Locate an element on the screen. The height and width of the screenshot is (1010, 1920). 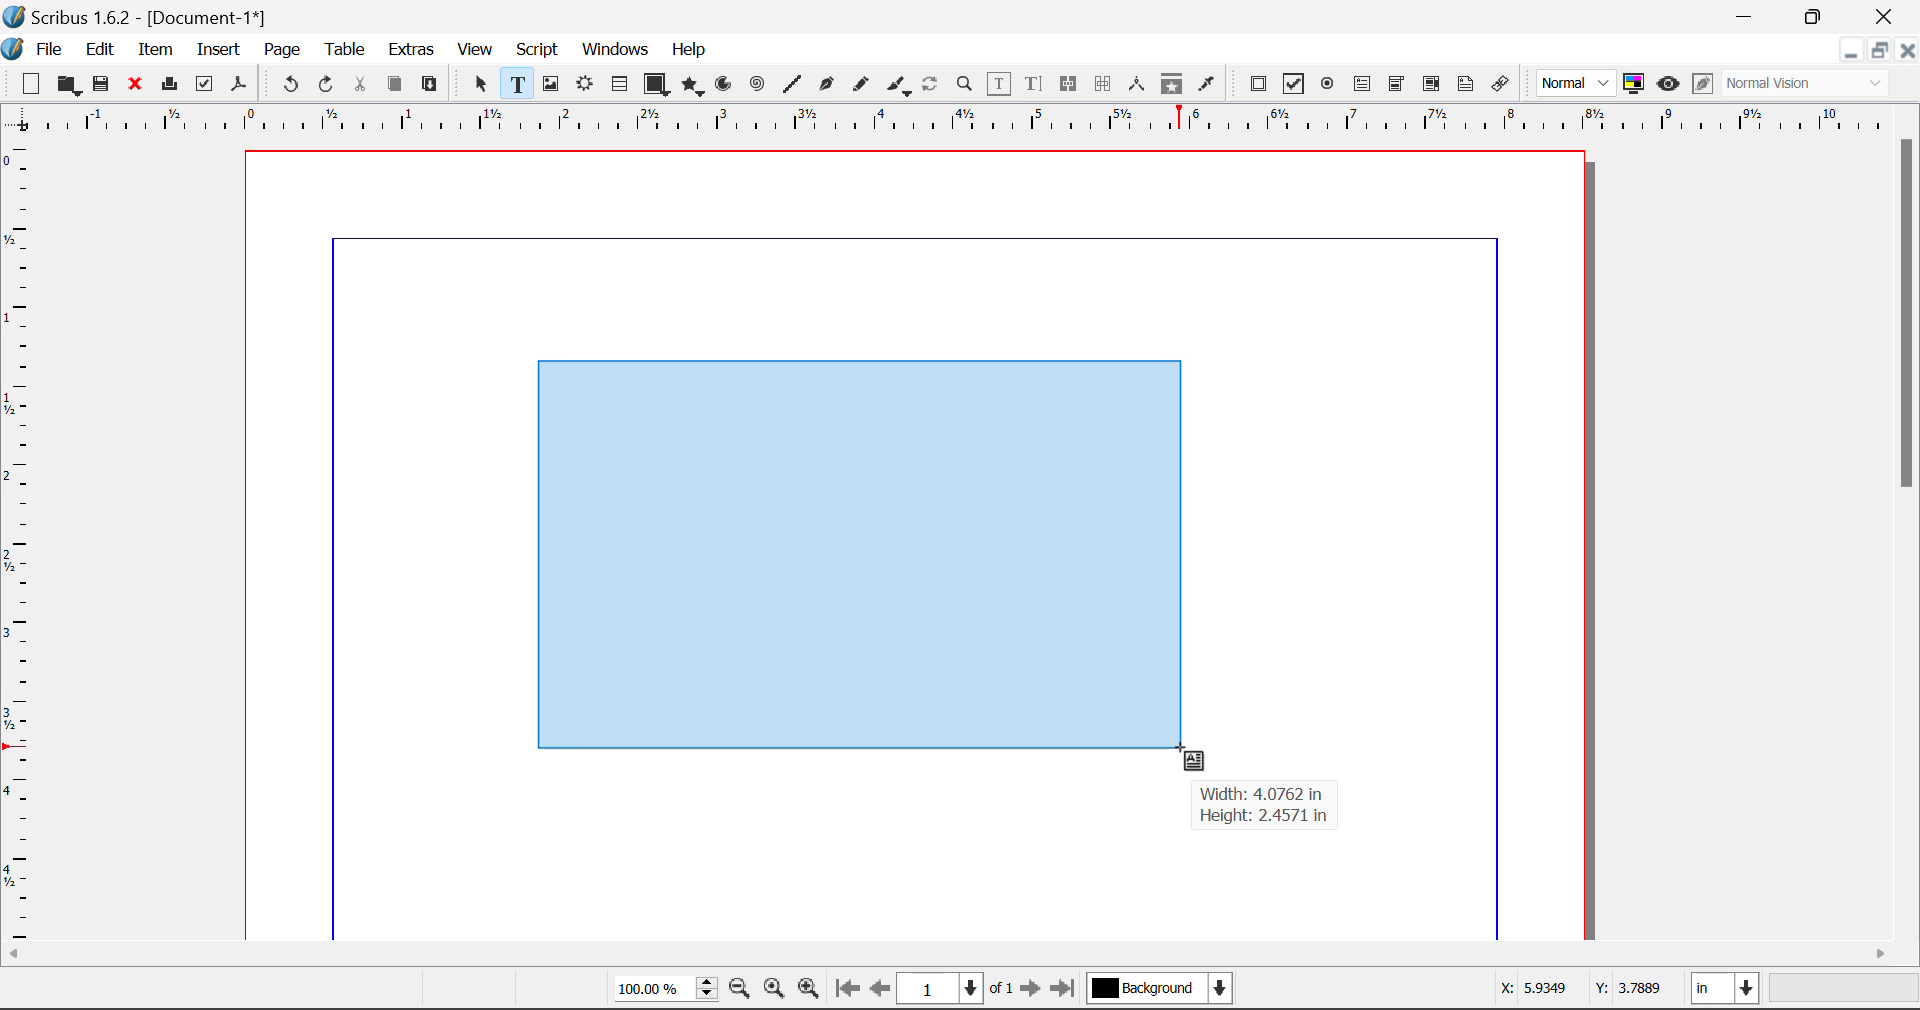
Tables is located at coordinates (619, 84).